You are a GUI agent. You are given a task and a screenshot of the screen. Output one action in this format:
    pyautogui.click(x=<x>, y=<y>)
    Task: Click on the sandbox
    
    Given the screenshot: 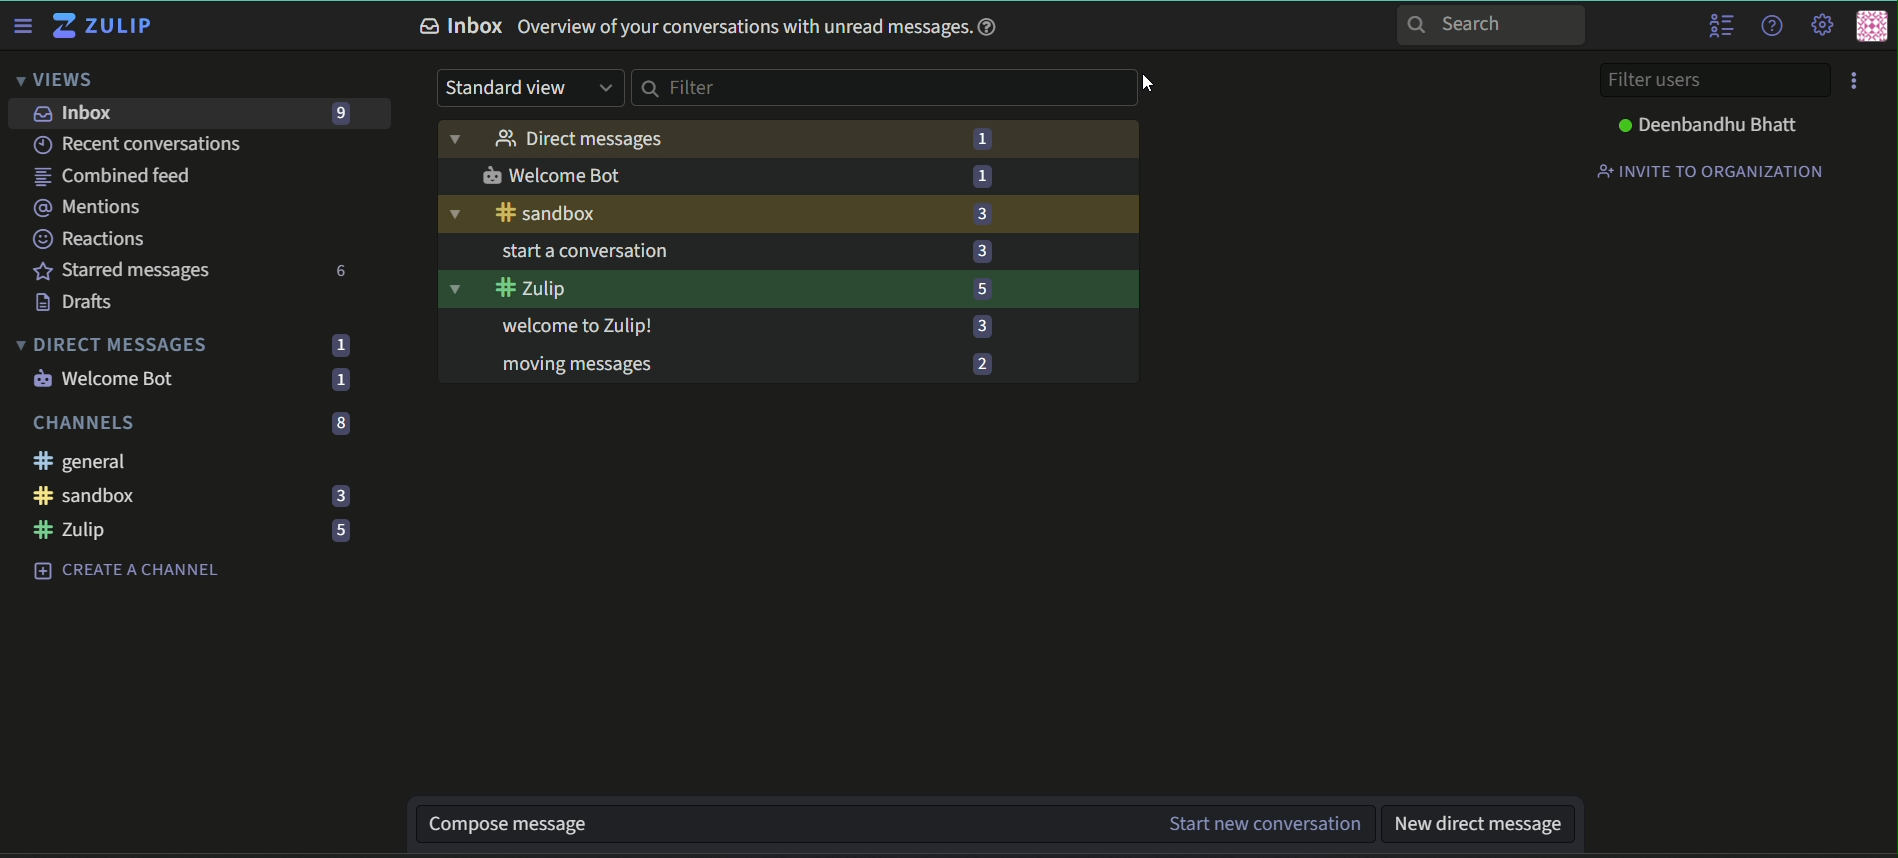 What is the action you would take?
    pyautogui.click(x=89, y=497)
    